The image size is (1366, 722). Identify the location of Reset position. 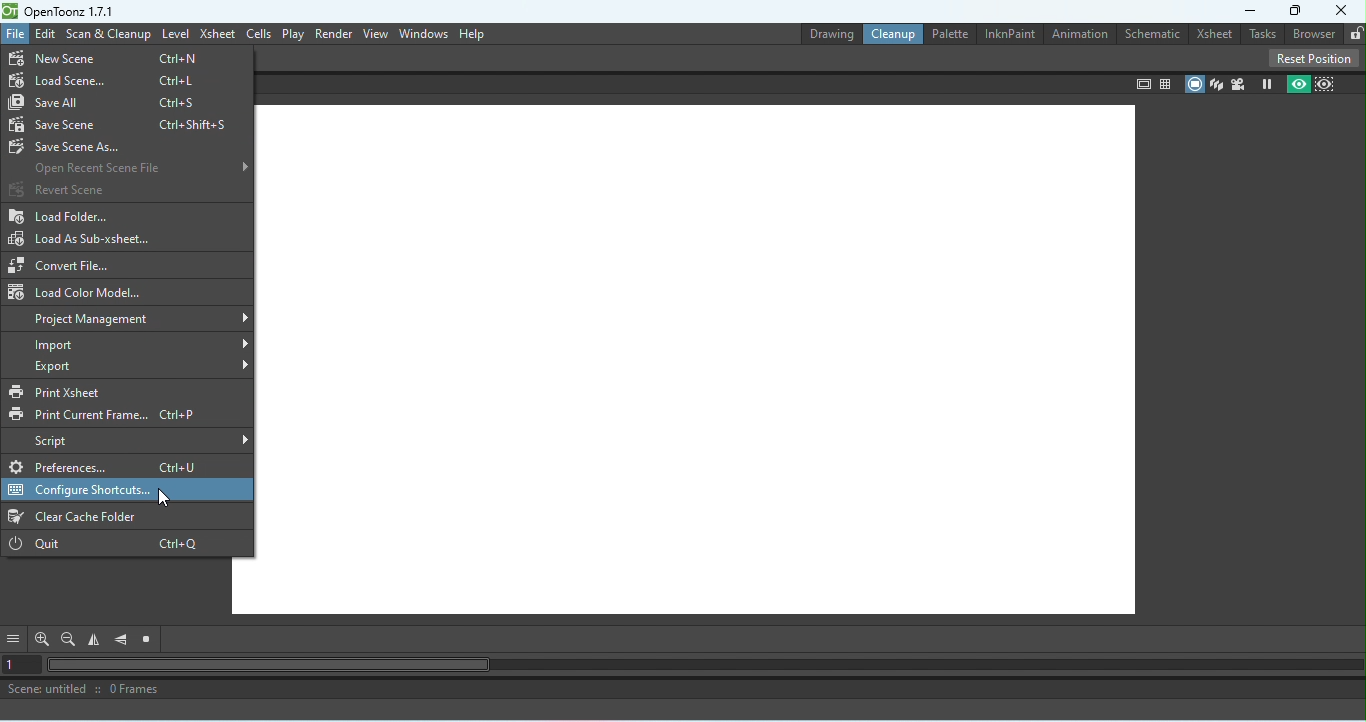
(1313, 57).